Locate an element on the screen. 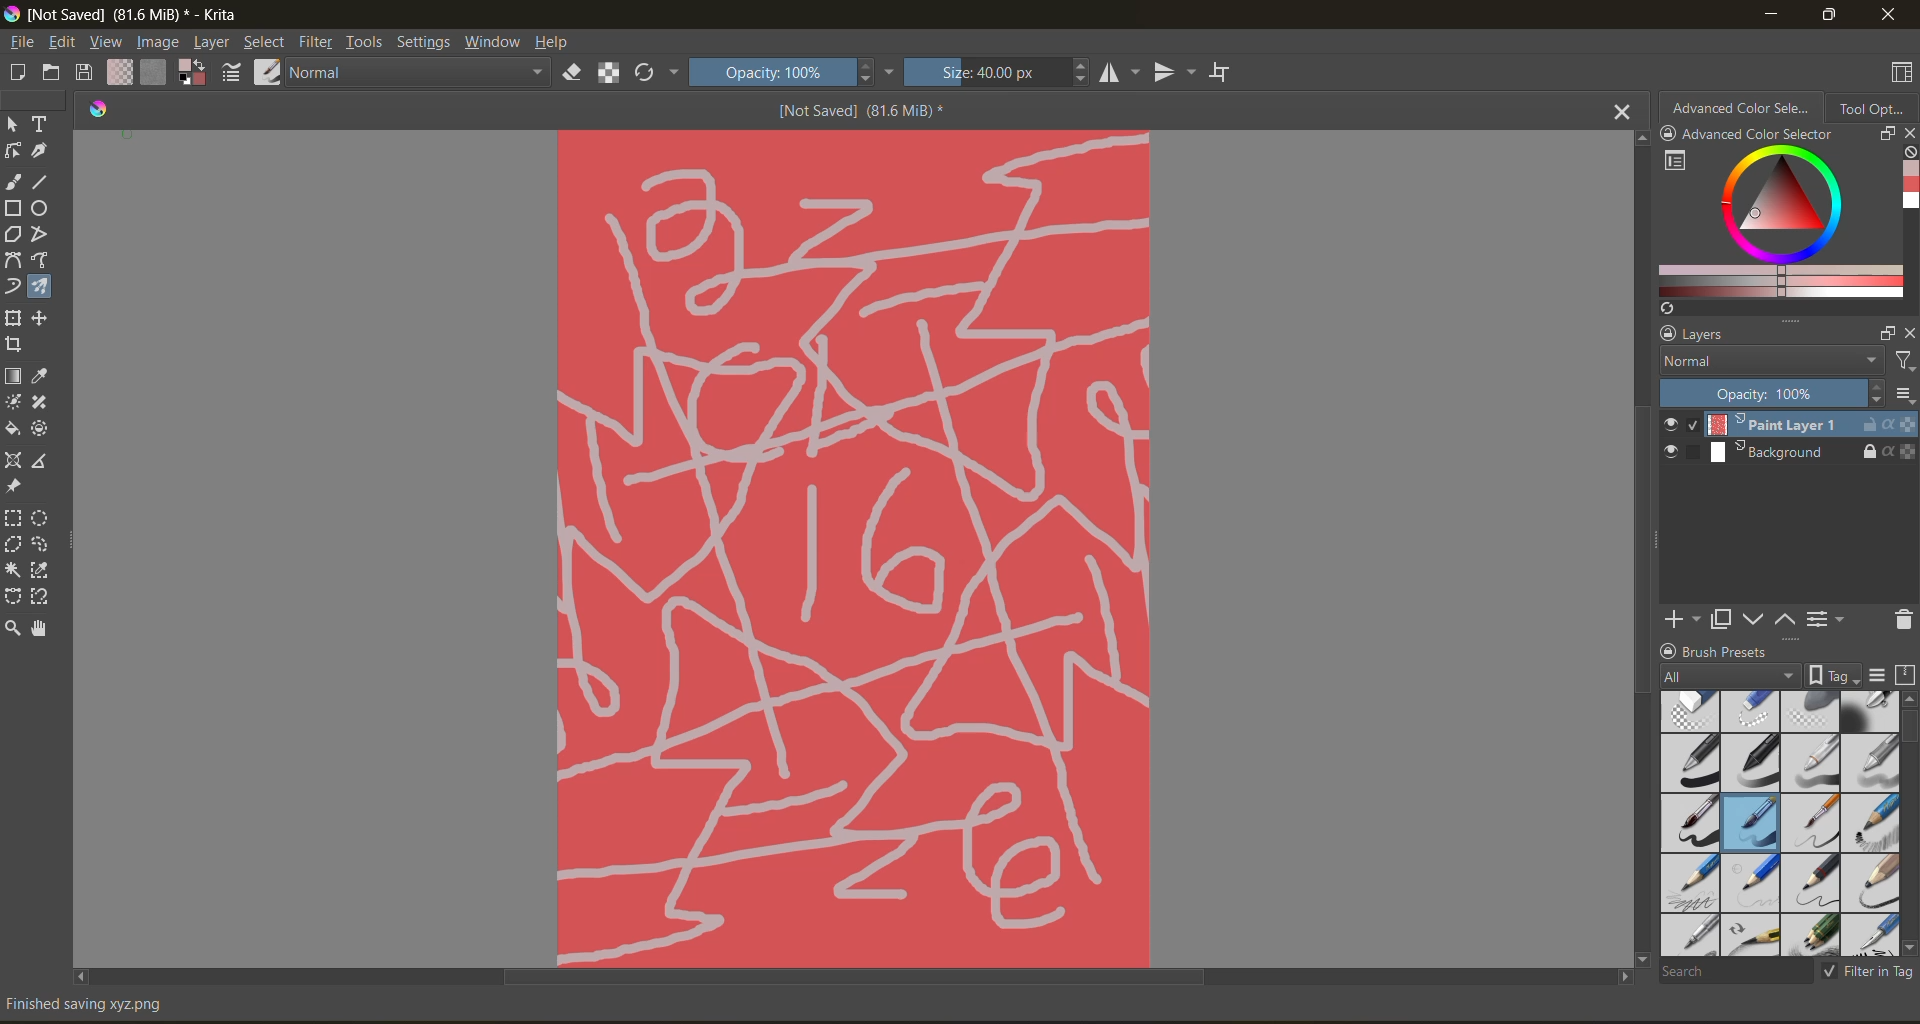 Image resolution: width=1920 pixels, height=1024 pixels. float docker is located at coordinates (1885, 133).